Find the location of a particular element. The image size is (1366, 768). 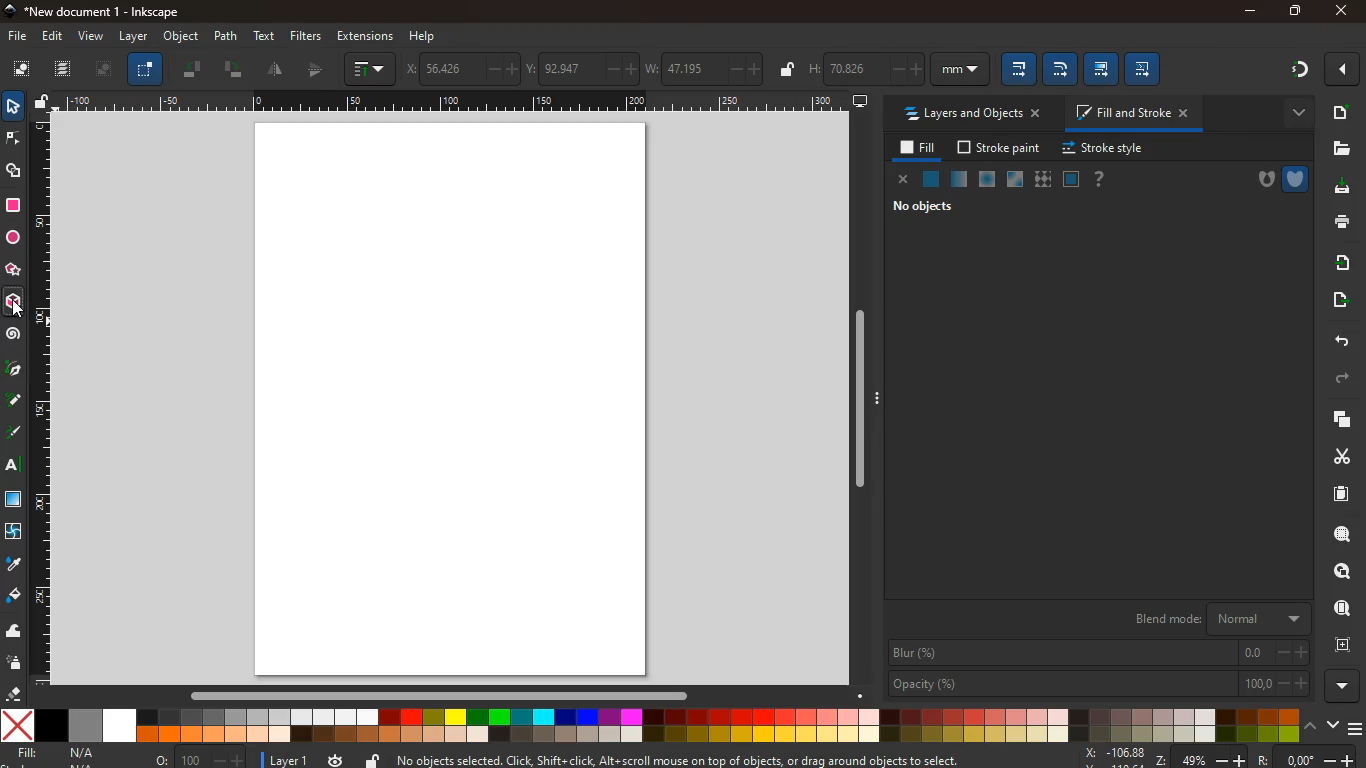

h is located at coordinates (898, 69).